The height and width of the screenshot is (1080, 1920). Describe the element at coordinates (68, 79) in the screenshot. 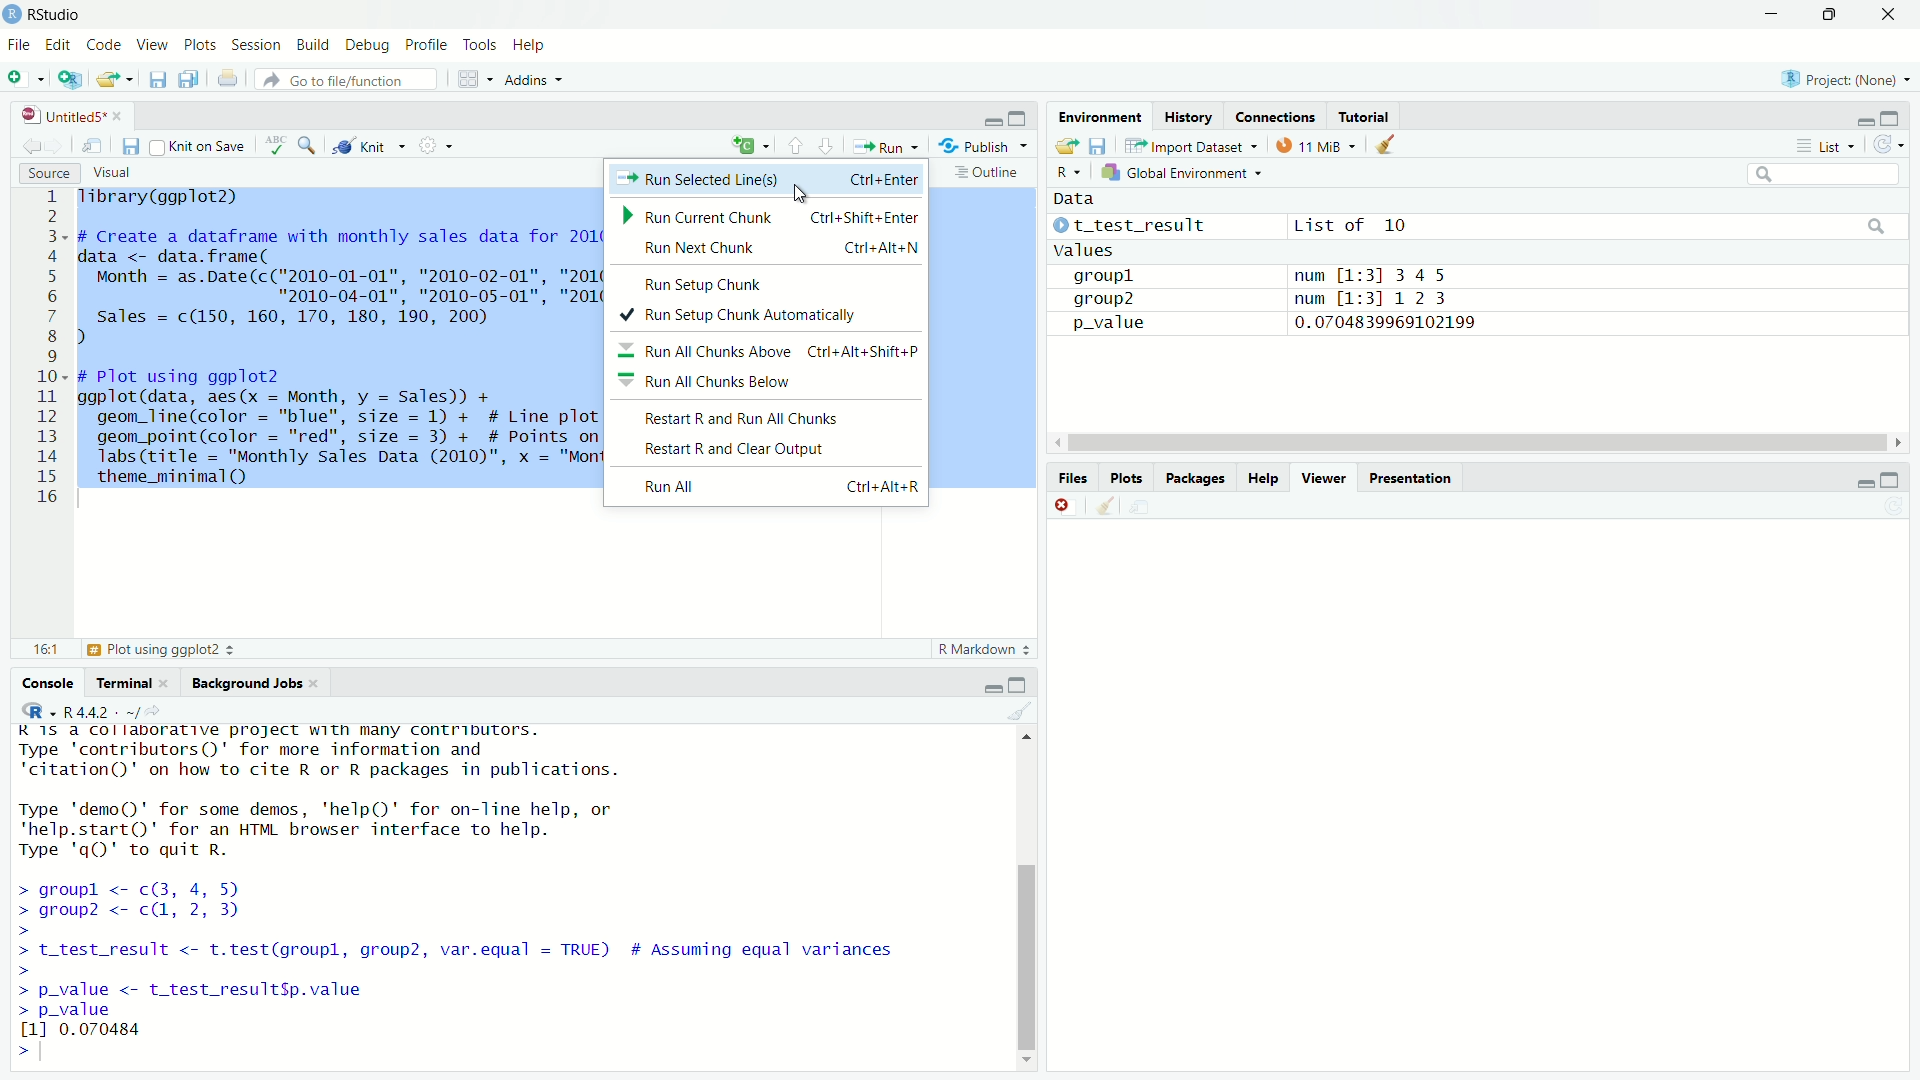

I see `new project` at that location.